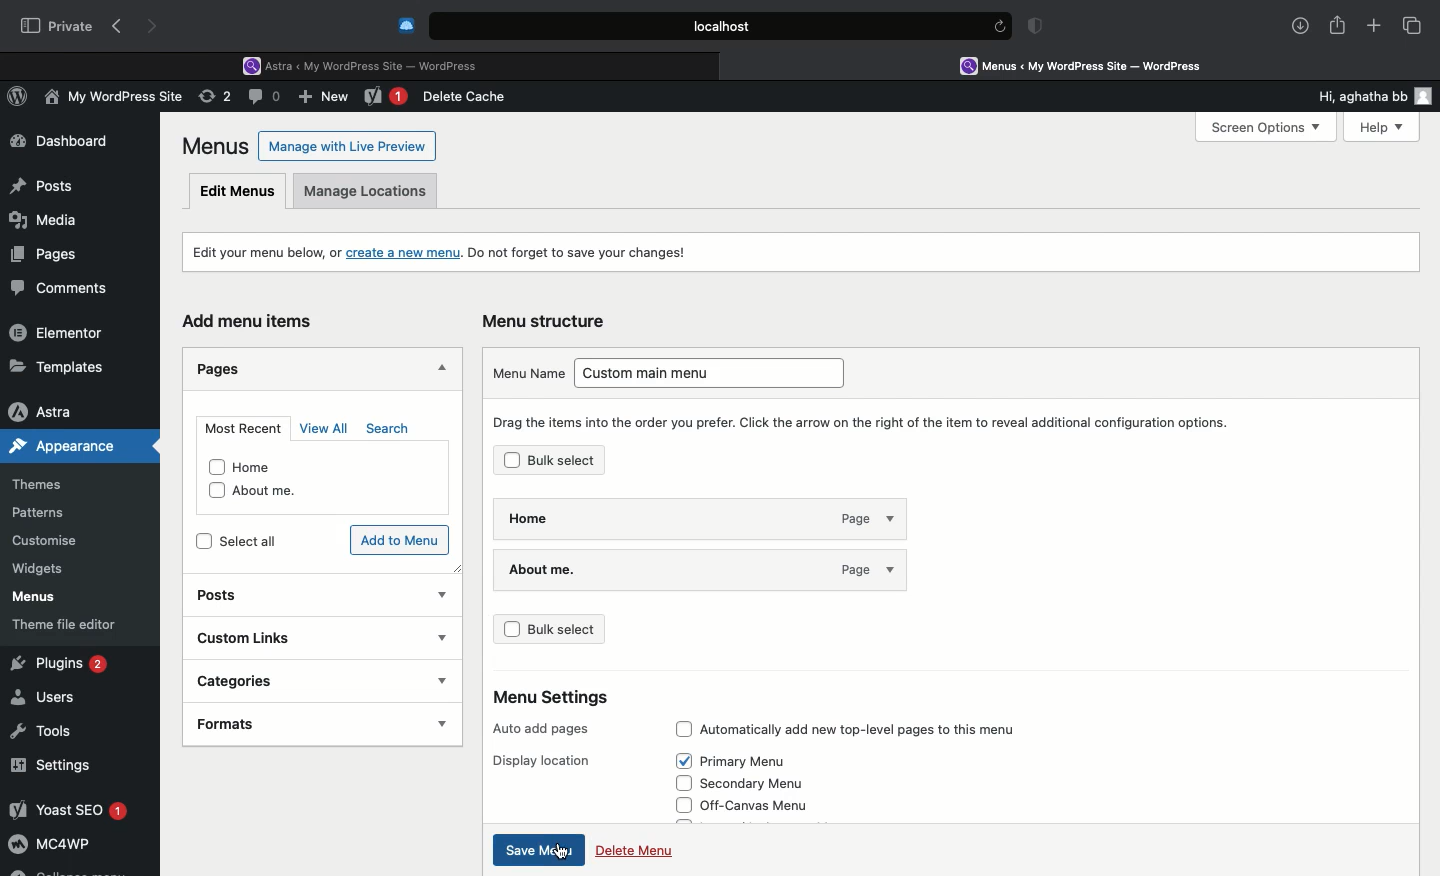 This screenshot has height=876, width=1440. Describe the element at coordinates (1352, 93) in the screenshot. I see `Hi, aghatha bb` at that location.